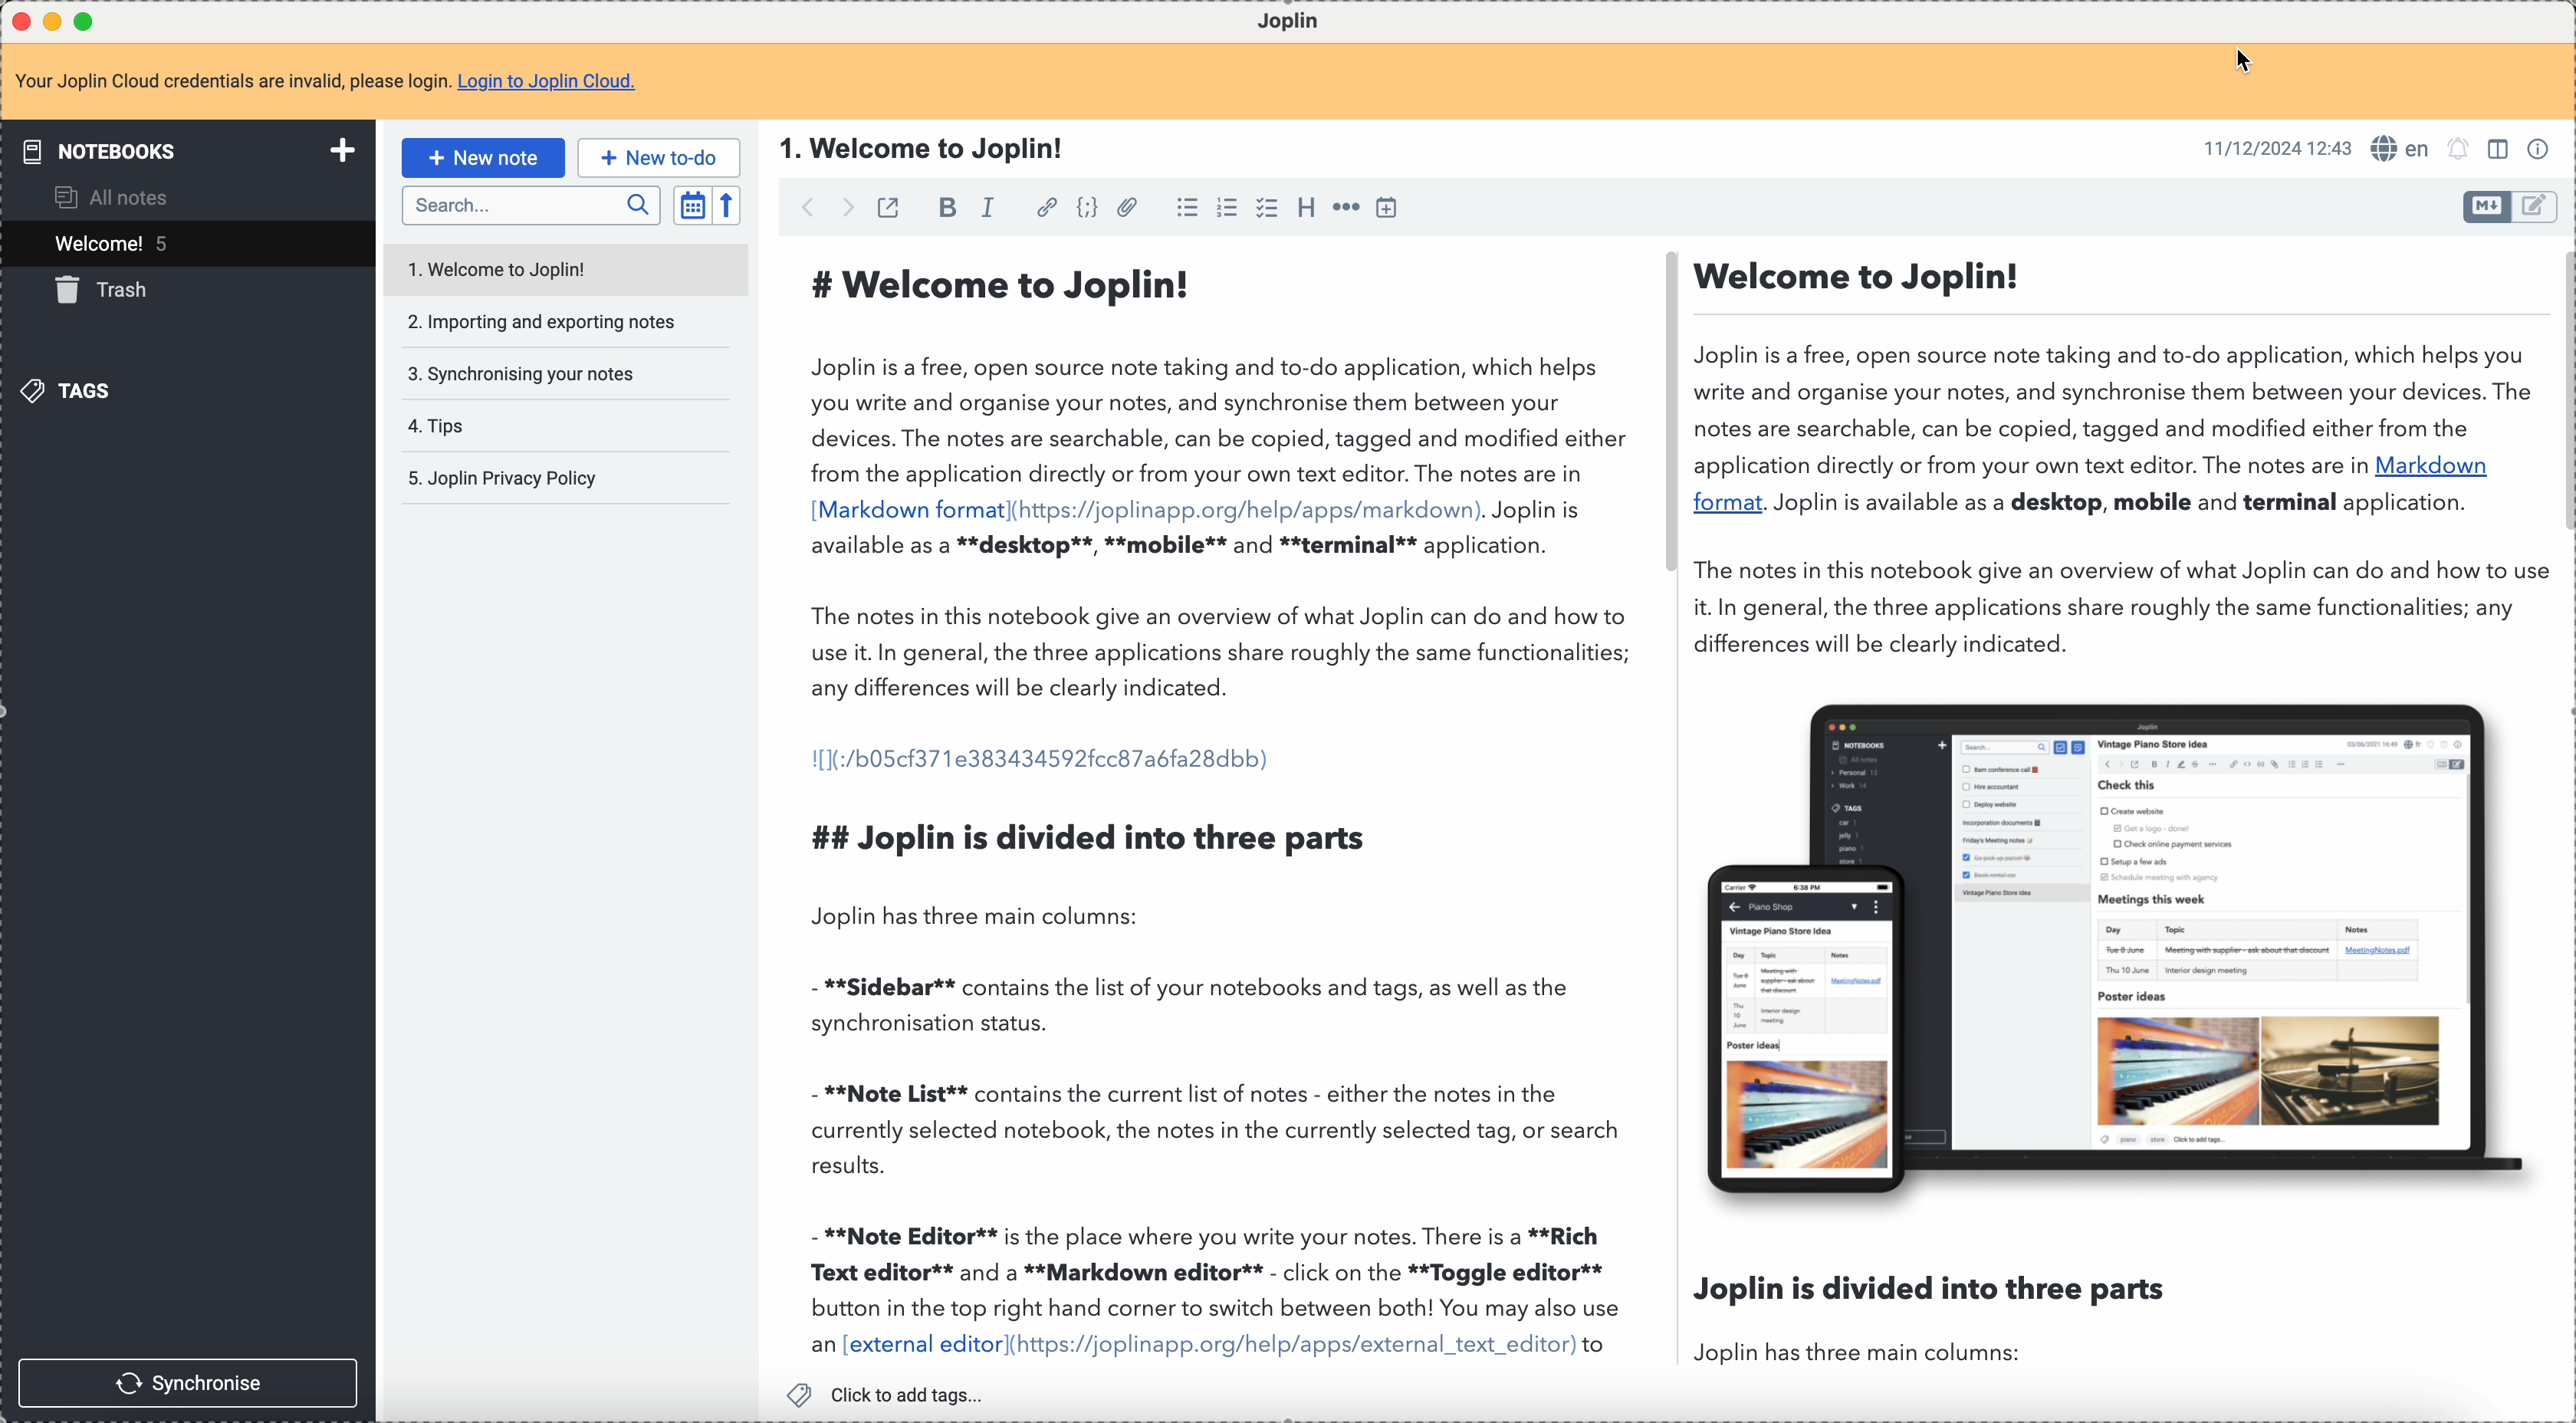 The height and width of the screenshot is (1423, 2576). I want to click on Login to Joplin Cloud., so click(550, 82).